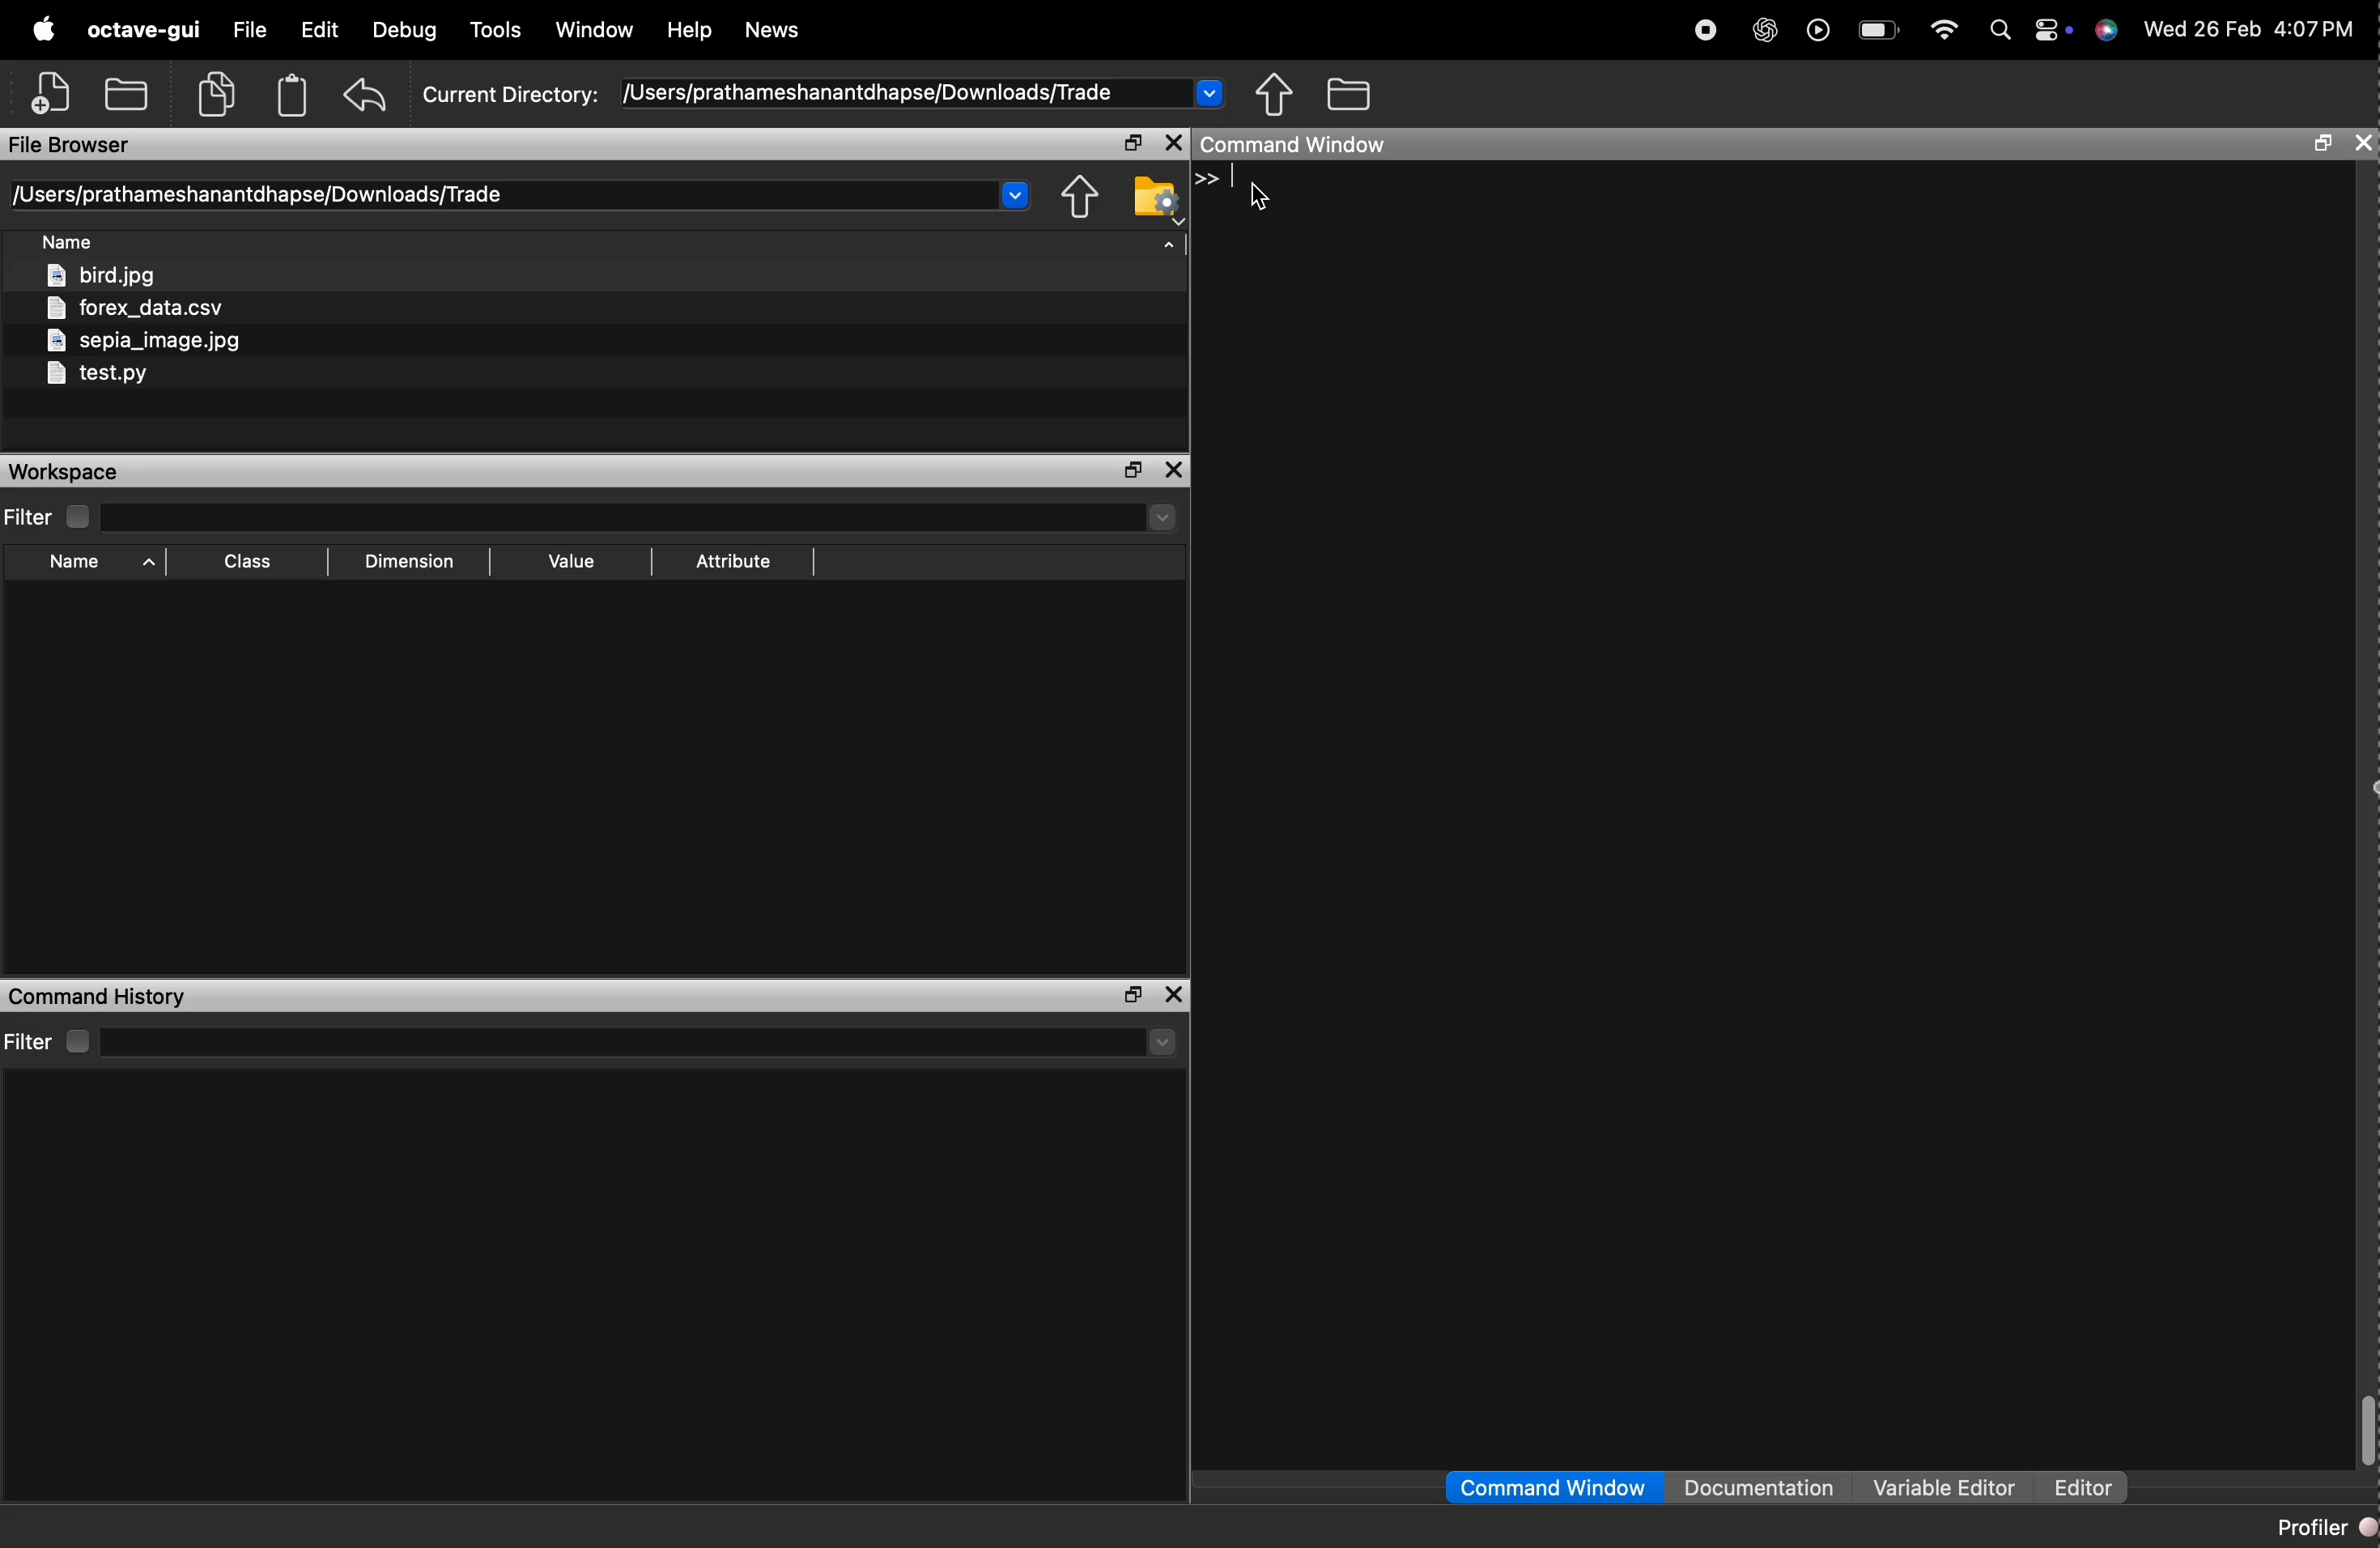  I want to click on search, so click(2003, 31).